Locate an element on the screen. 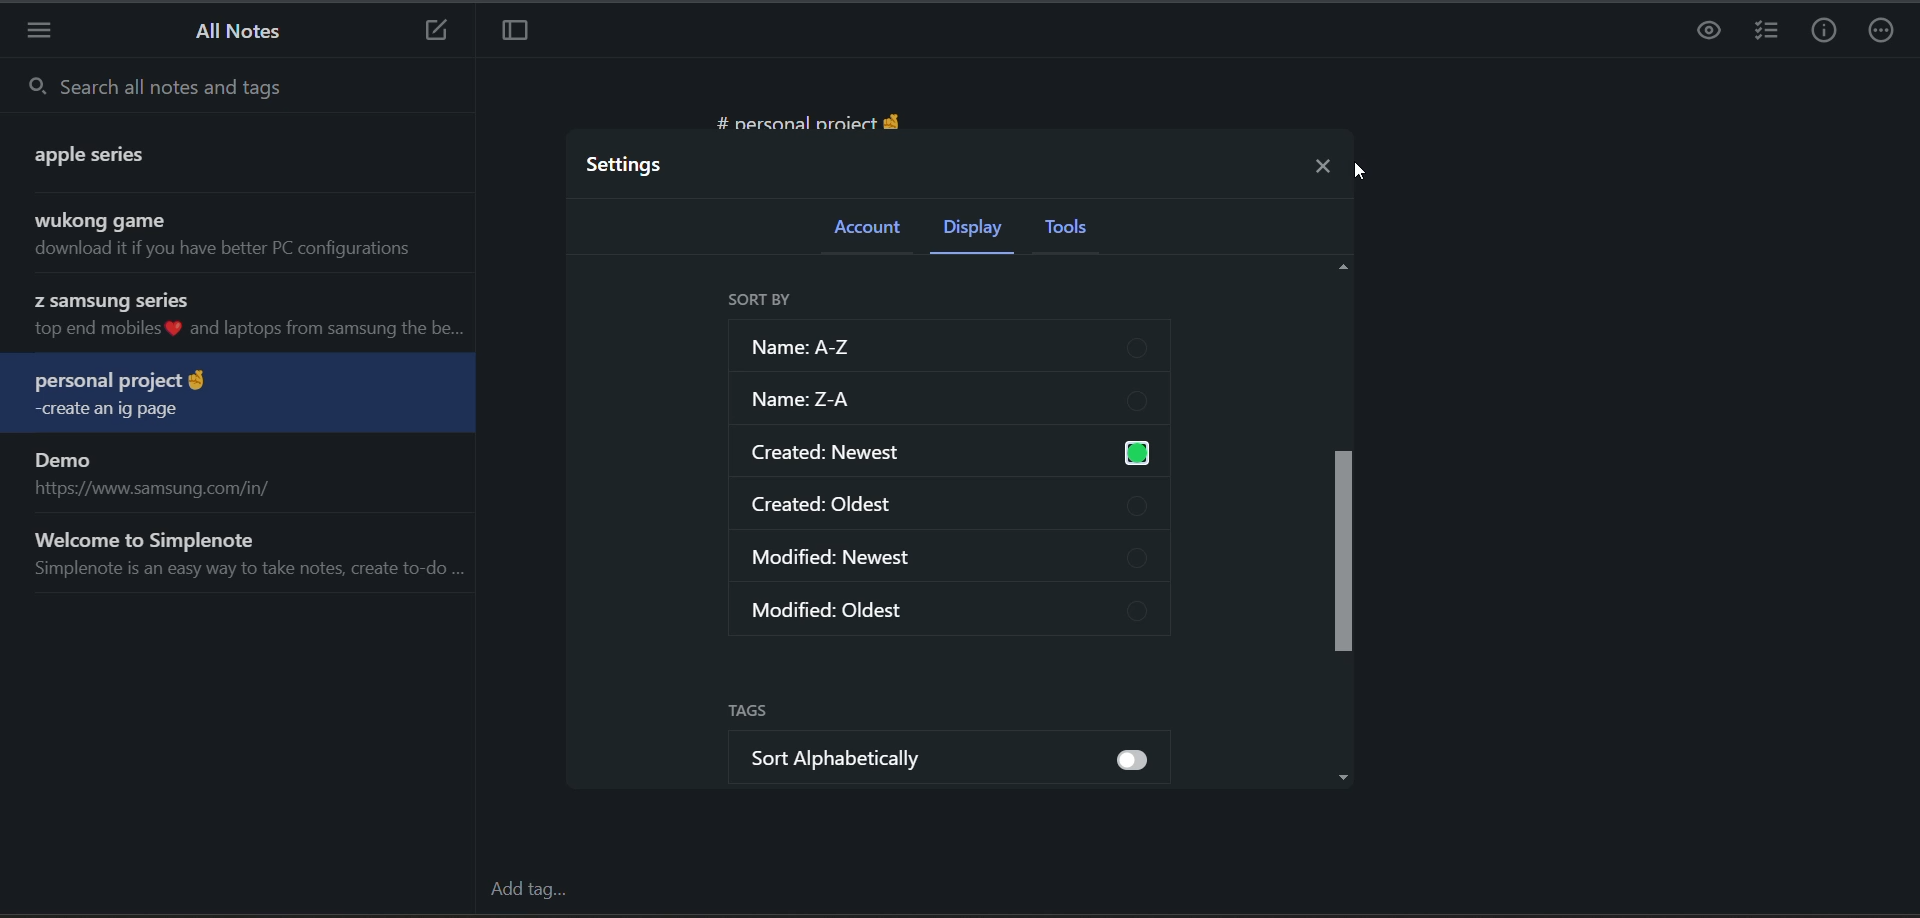 The height and width of the screenshot is (918, 1920). add tag is located at coordinates (531, 894).